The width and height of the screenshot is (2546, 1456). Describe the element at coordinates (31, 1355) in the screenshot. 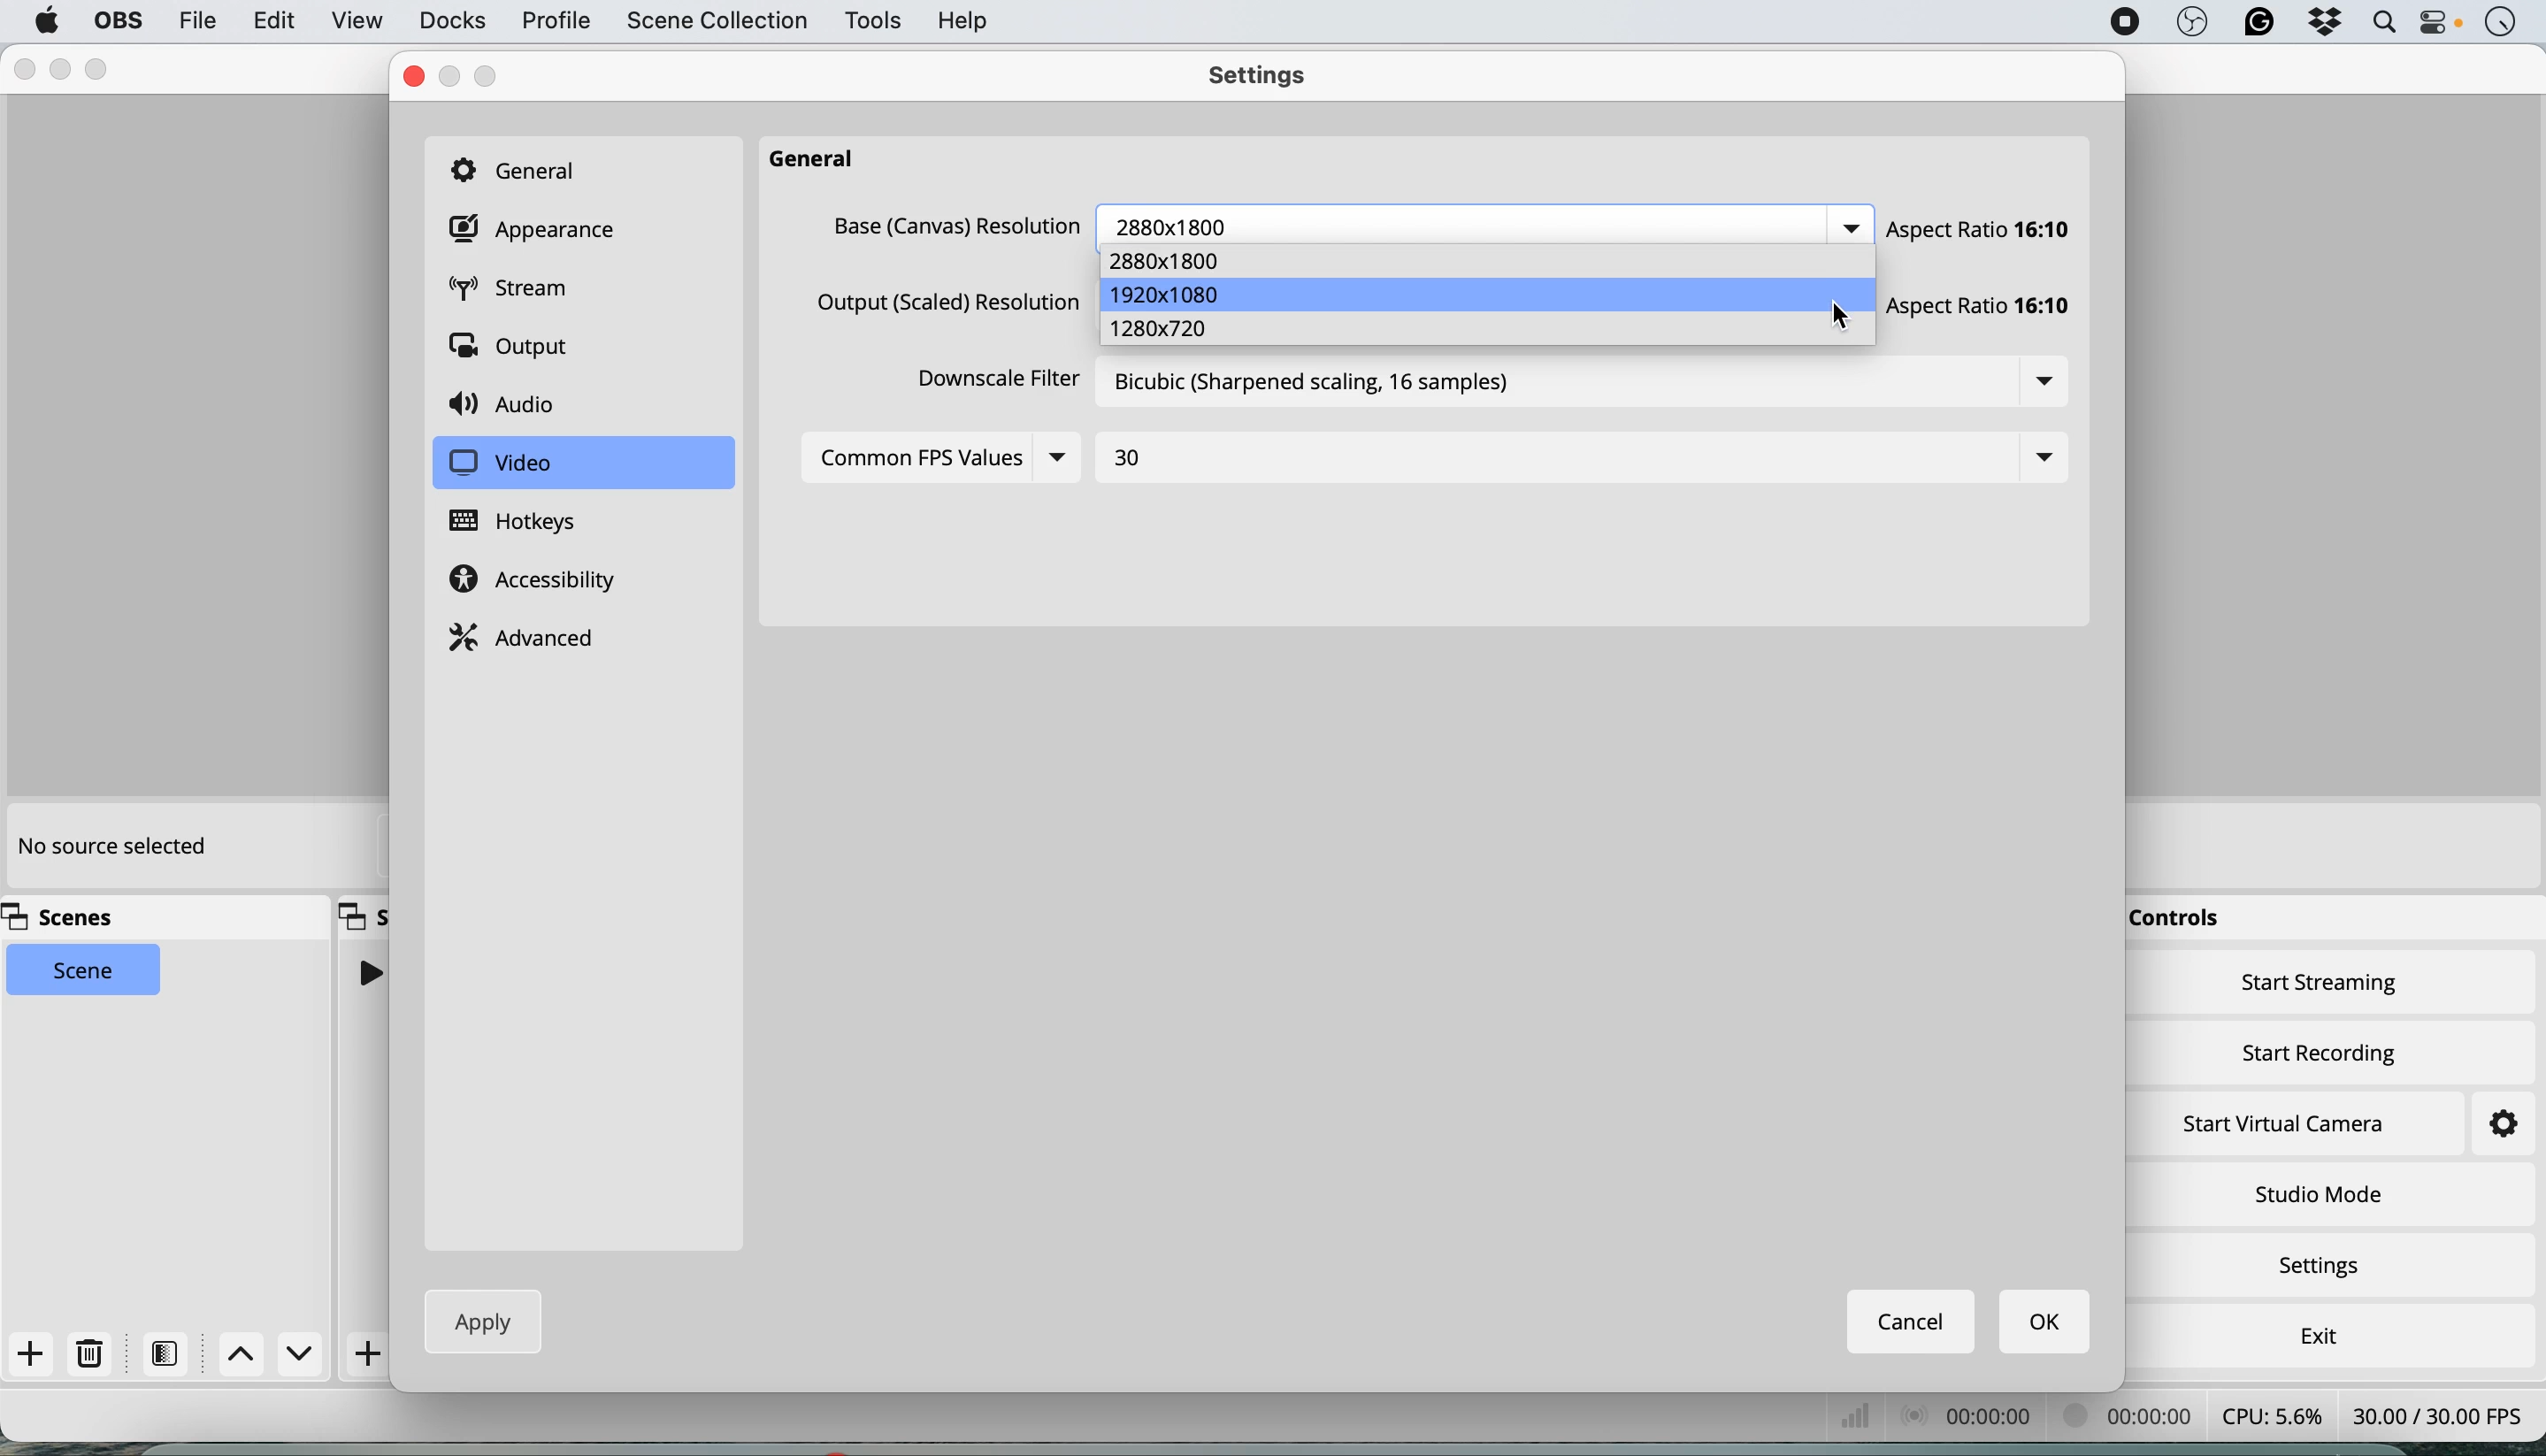

I see `add scene` at that location.